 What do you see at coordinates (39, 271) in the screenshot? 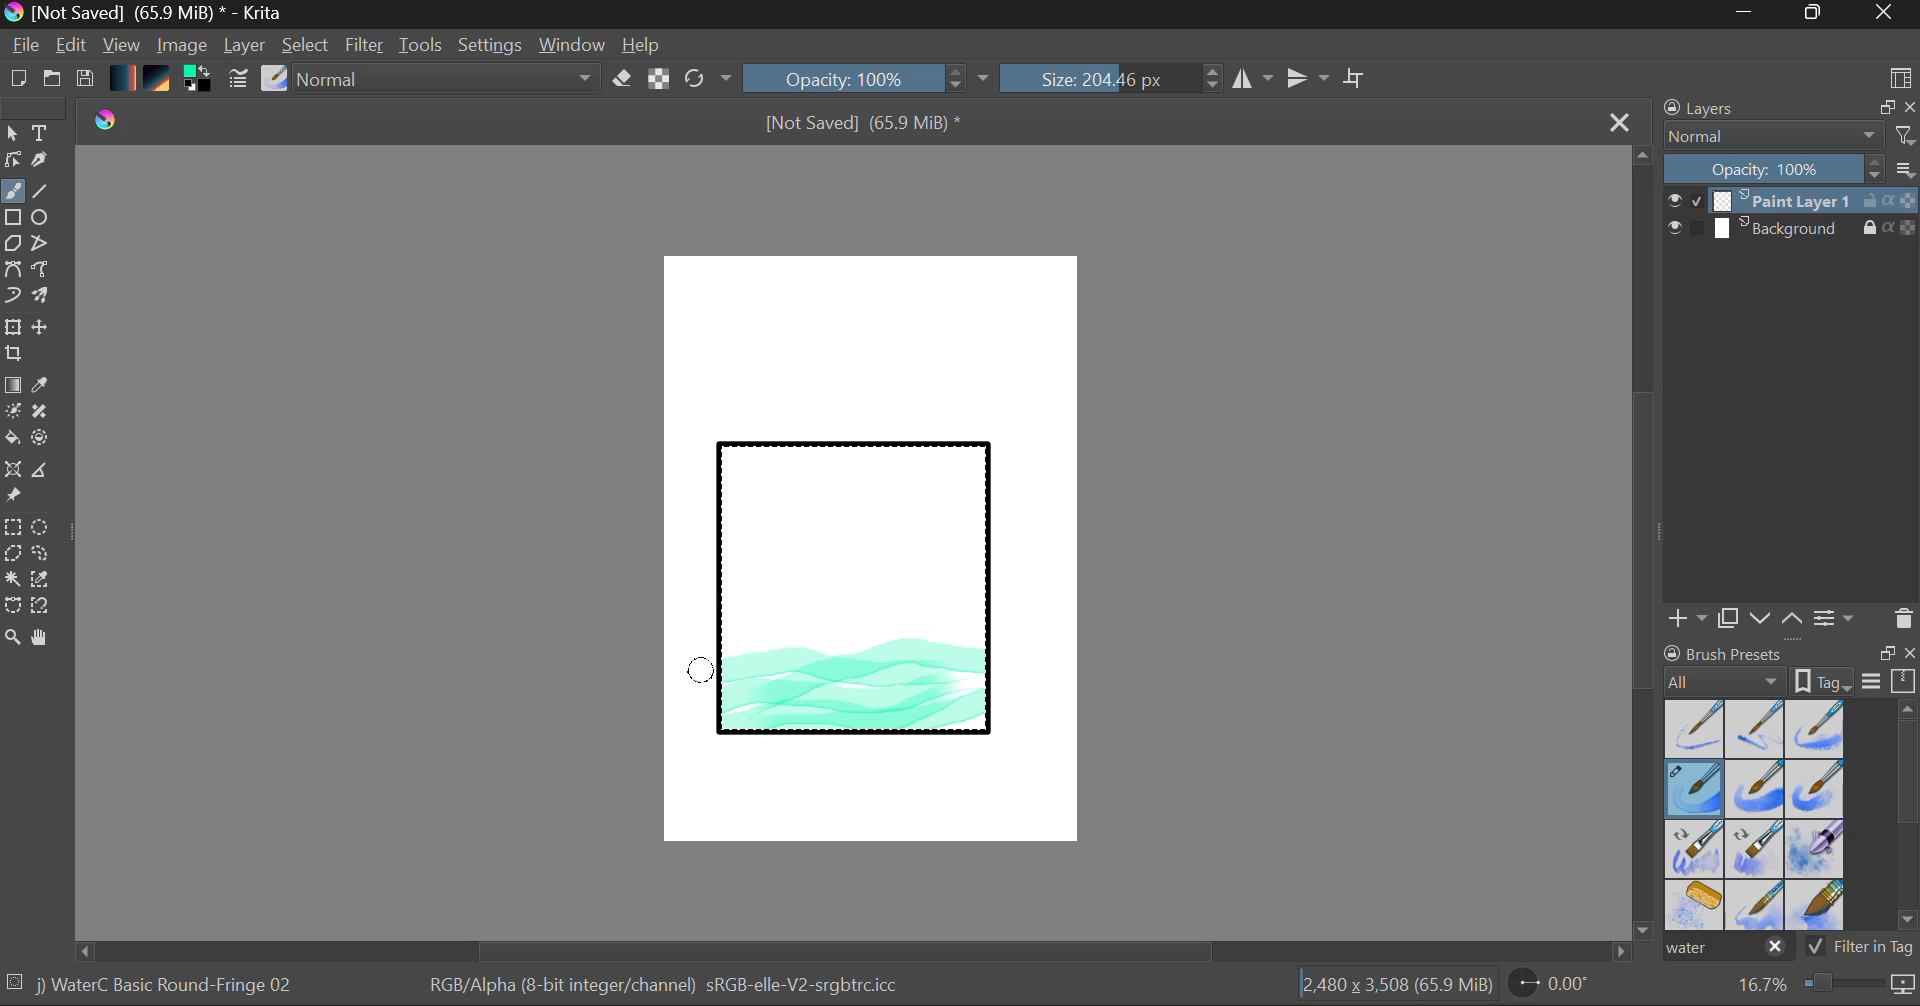
I see `Freehand Path Tool` at bounding box center [39, 271].